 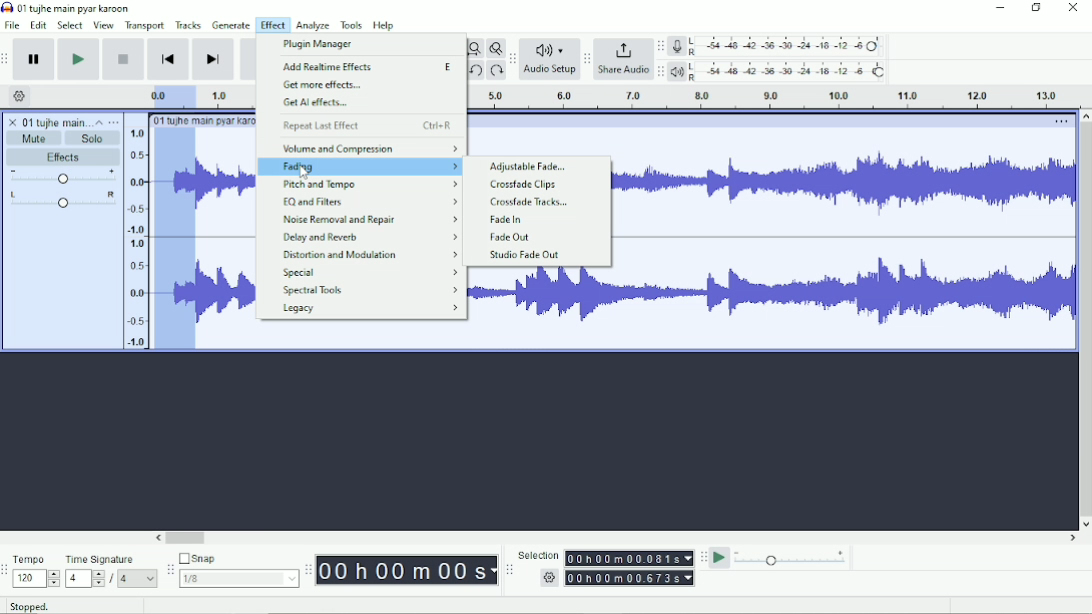 What do you see at coordinates (70, 25) in the screenshot?
I see `Select` at bounding box center [70, 25].